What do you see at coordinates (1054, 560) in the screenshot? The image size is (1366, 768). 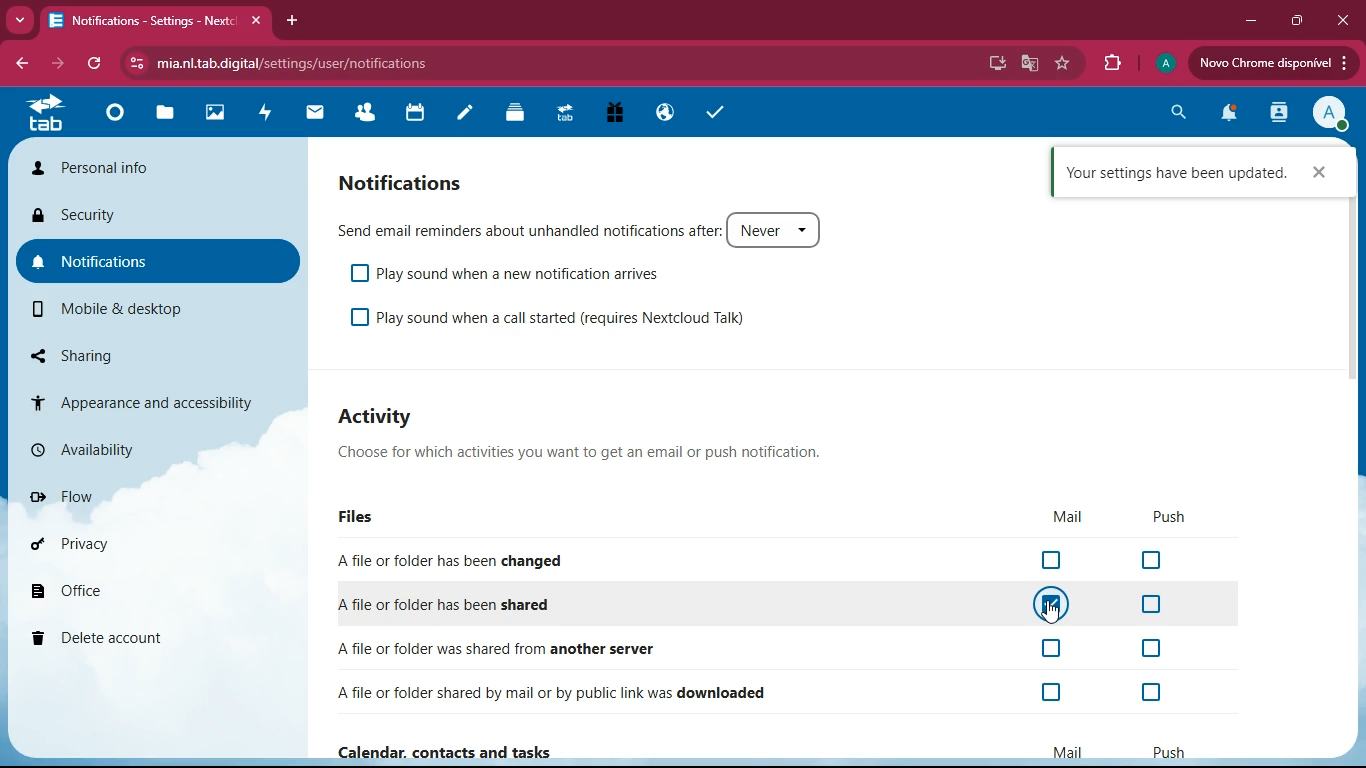 I see `off` at bounding box center [1054, 560].